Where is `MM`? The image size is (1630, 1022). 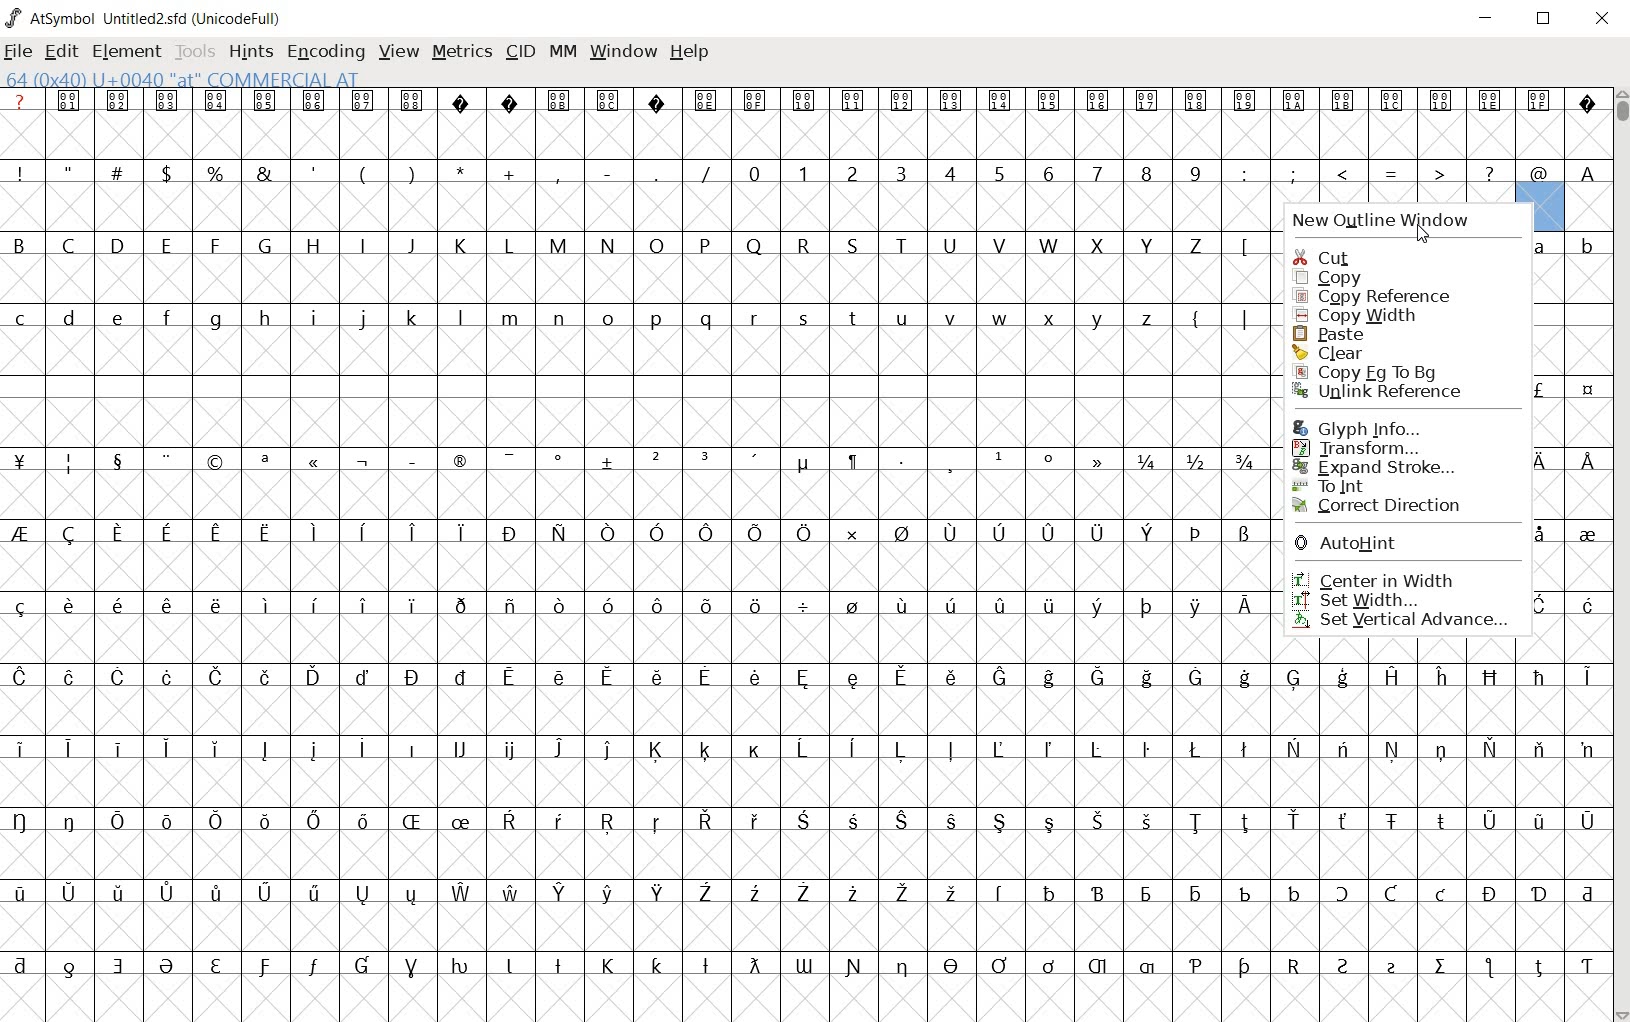
MM is located at coordinates (563, 51).